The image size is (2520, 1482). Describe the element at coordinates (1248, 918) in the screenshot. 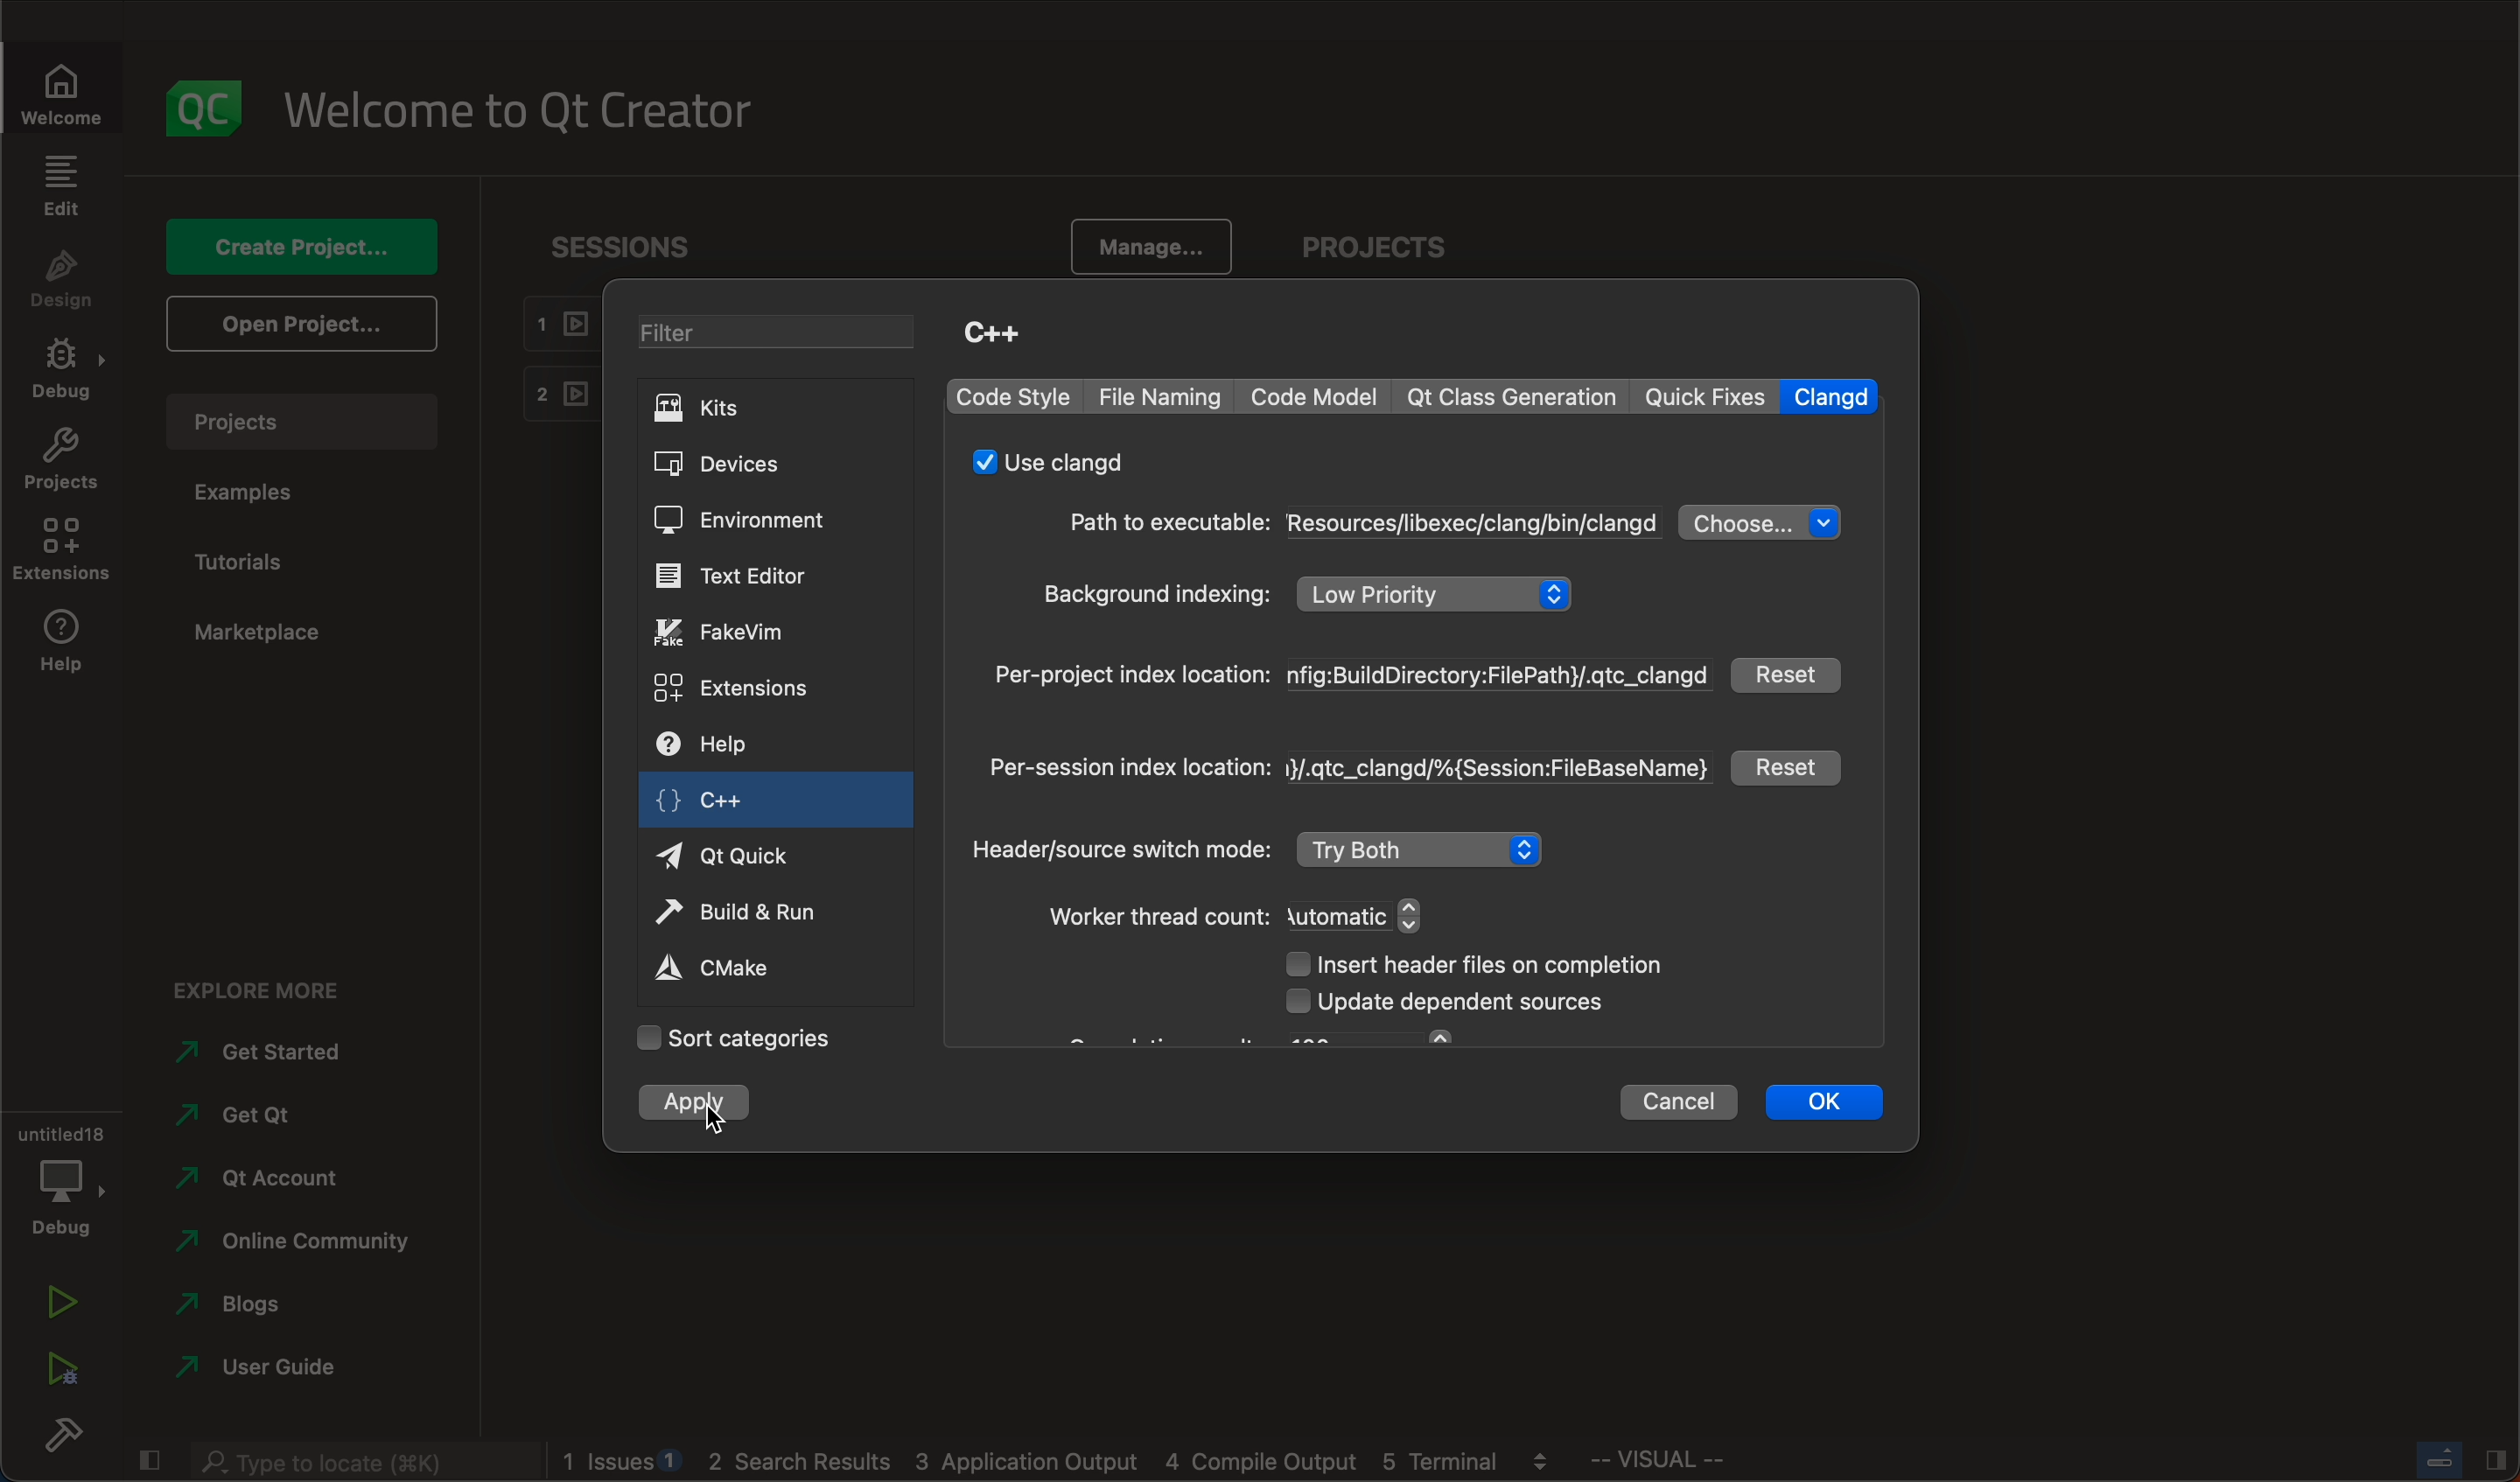

I see `thread count` at that location.